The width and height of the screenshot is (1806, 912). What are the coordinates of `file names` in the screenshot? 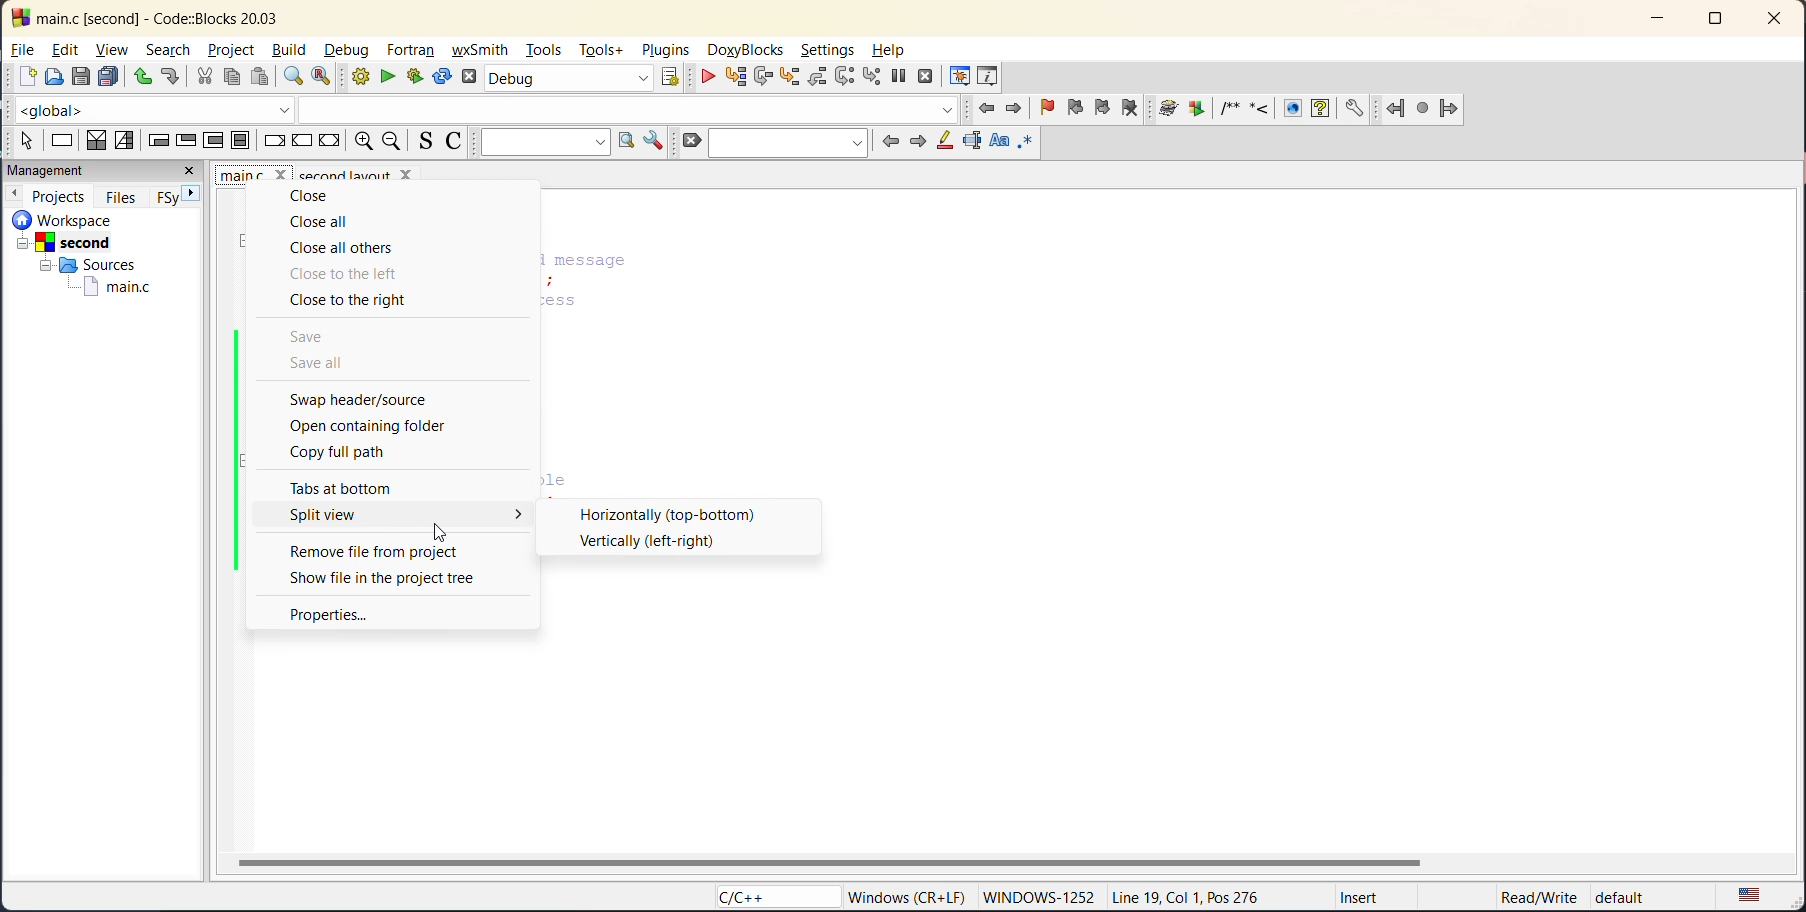 It's located at (251, 175).